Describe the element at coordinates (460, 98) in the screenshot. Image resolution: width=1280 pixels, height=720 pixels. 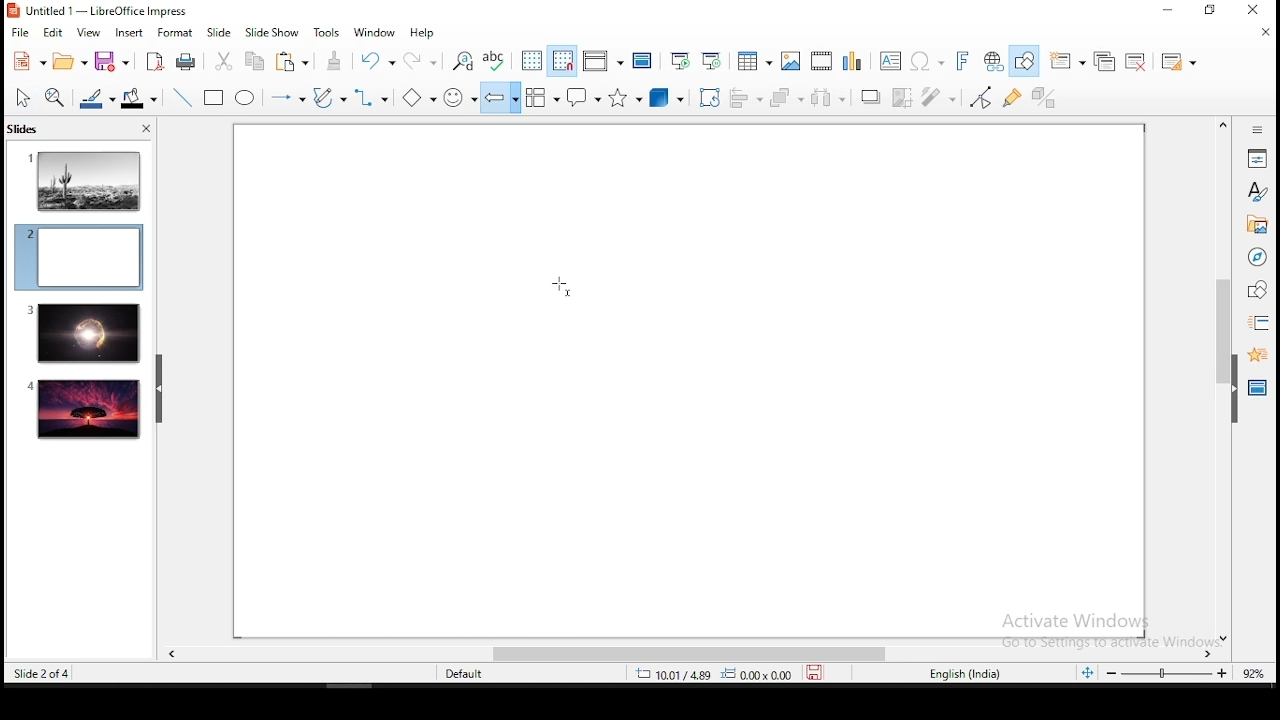
I see `symbol shapes` at that location.